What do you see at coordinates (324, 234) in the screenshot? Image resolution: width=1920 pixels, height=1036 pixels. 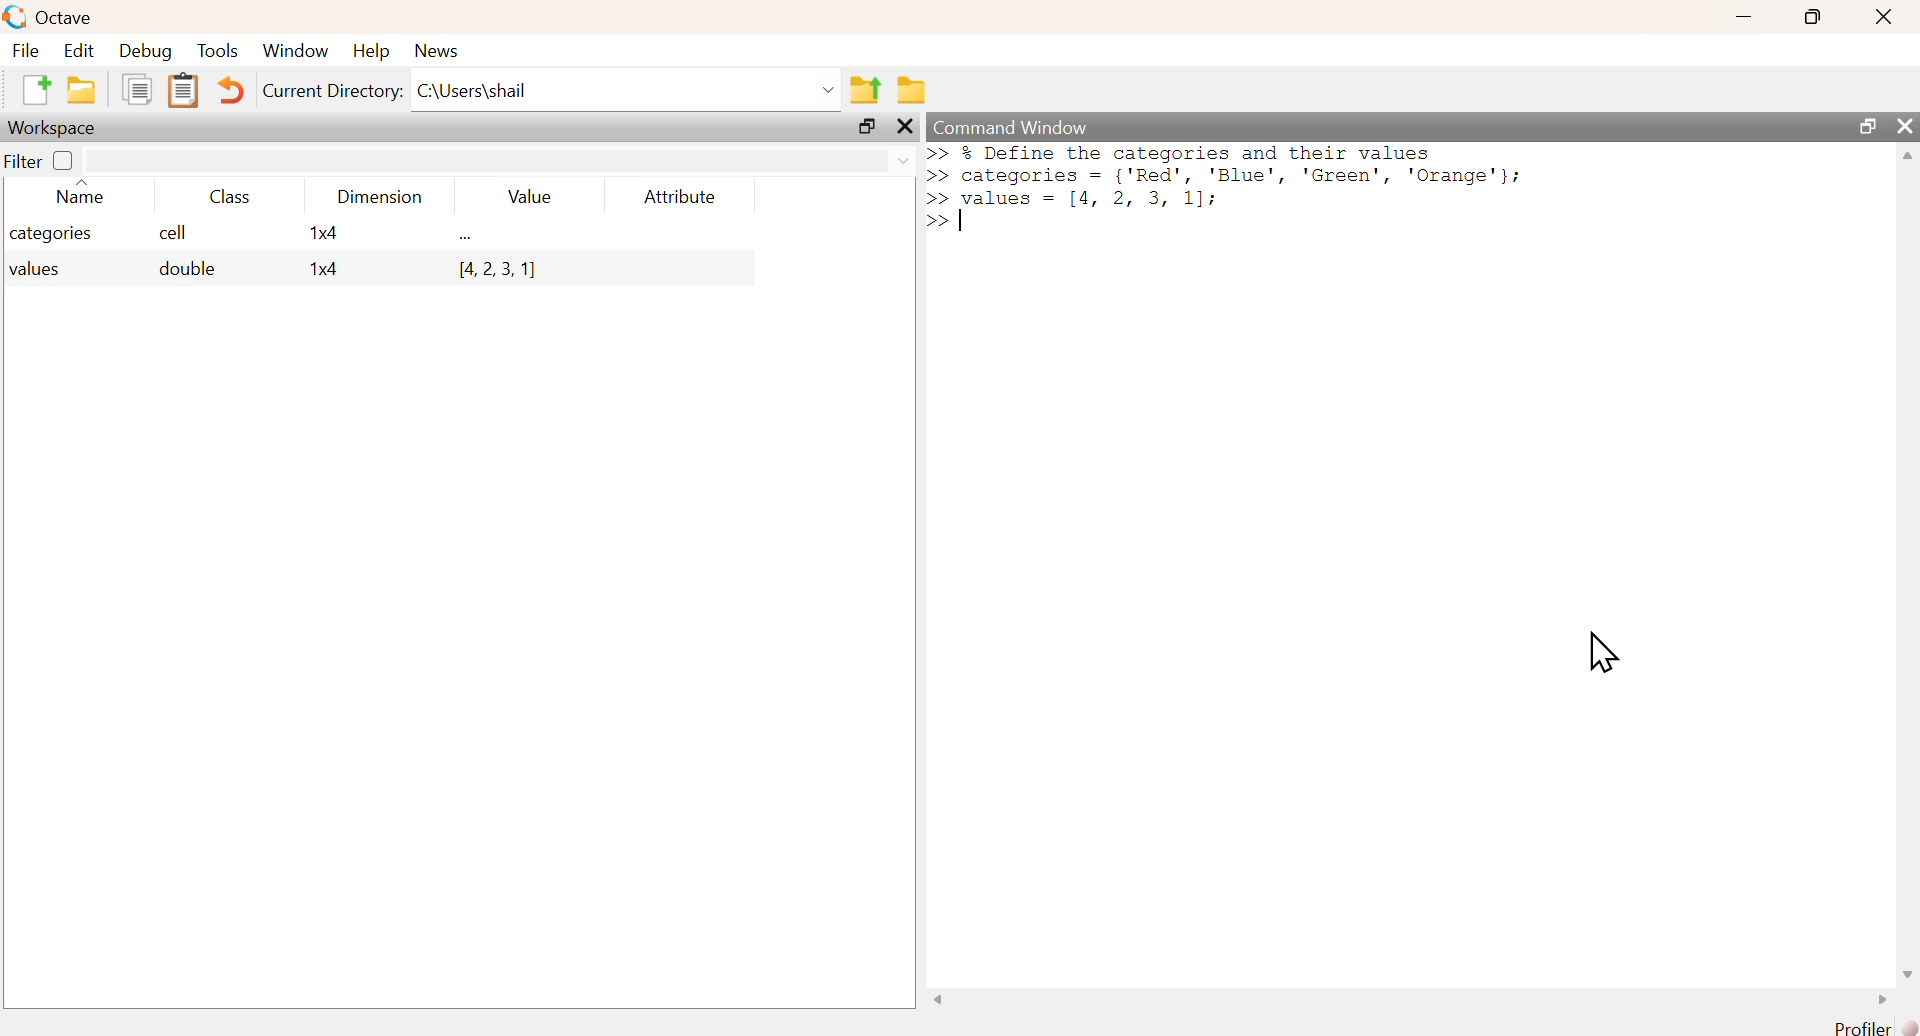 I see `1x4` at bounding box center [324, 234].